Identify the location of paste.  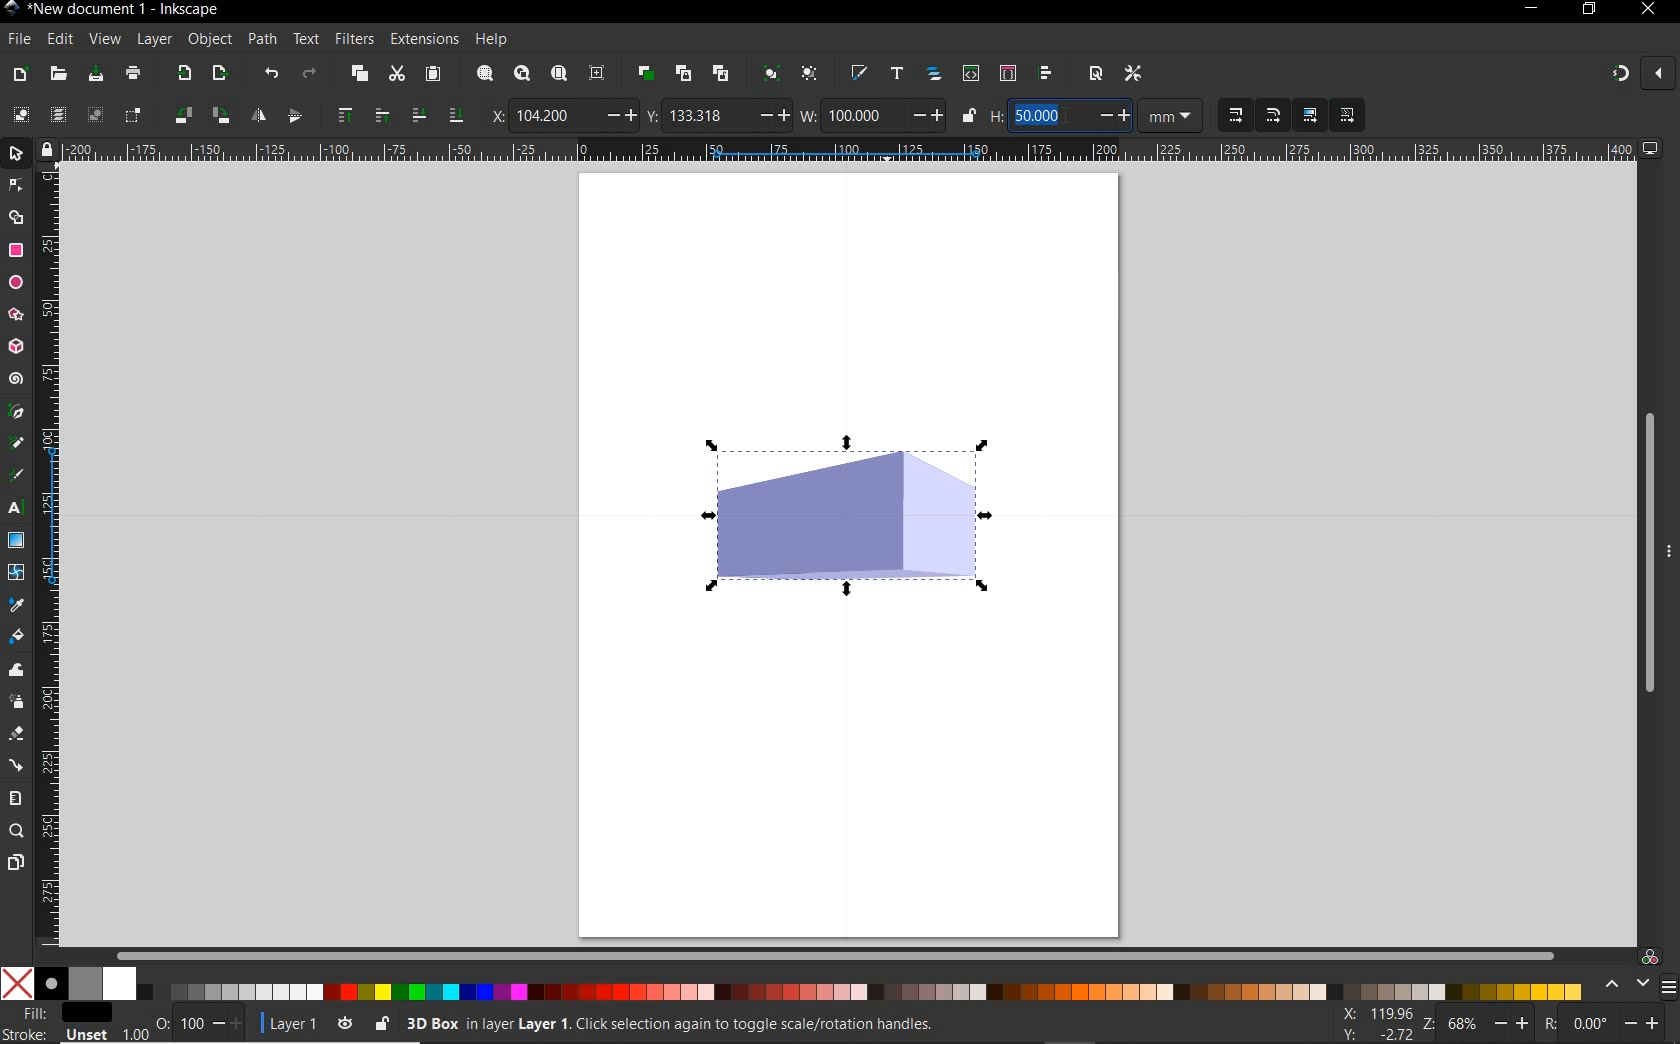
(433, 75).